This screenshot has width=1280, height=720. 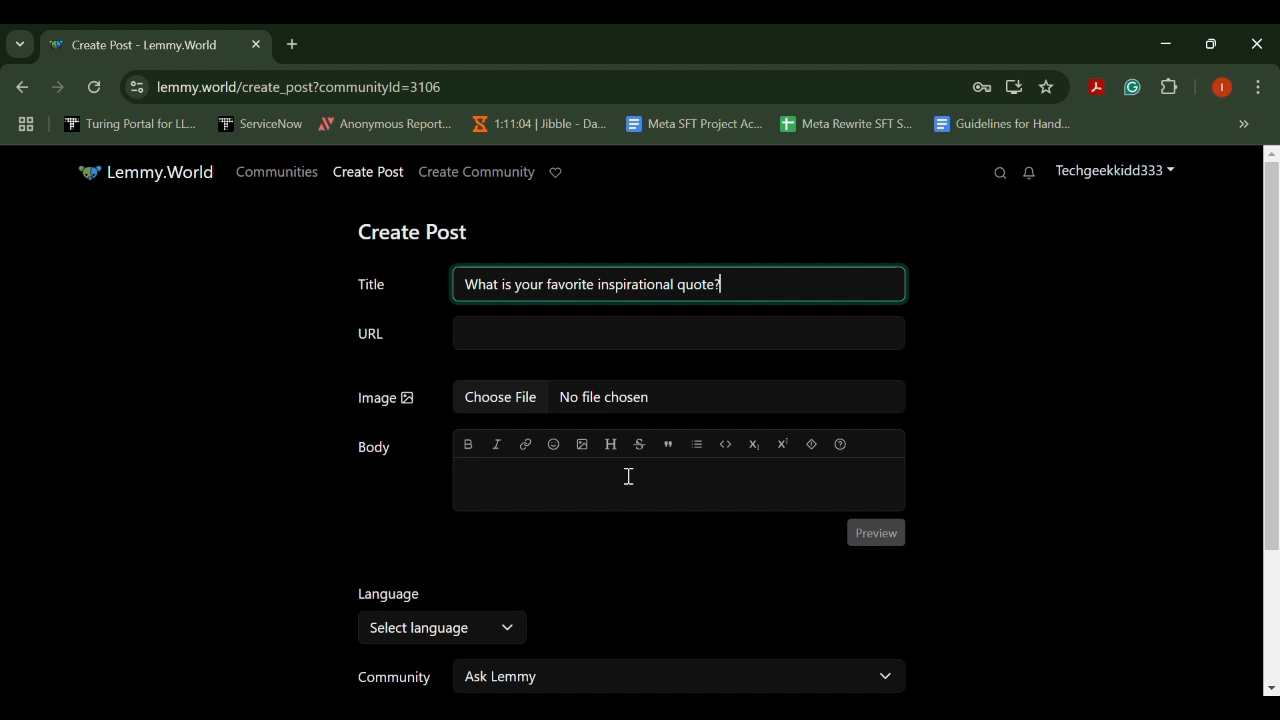 I want to click on formatting help, so click(x=839, y=442).